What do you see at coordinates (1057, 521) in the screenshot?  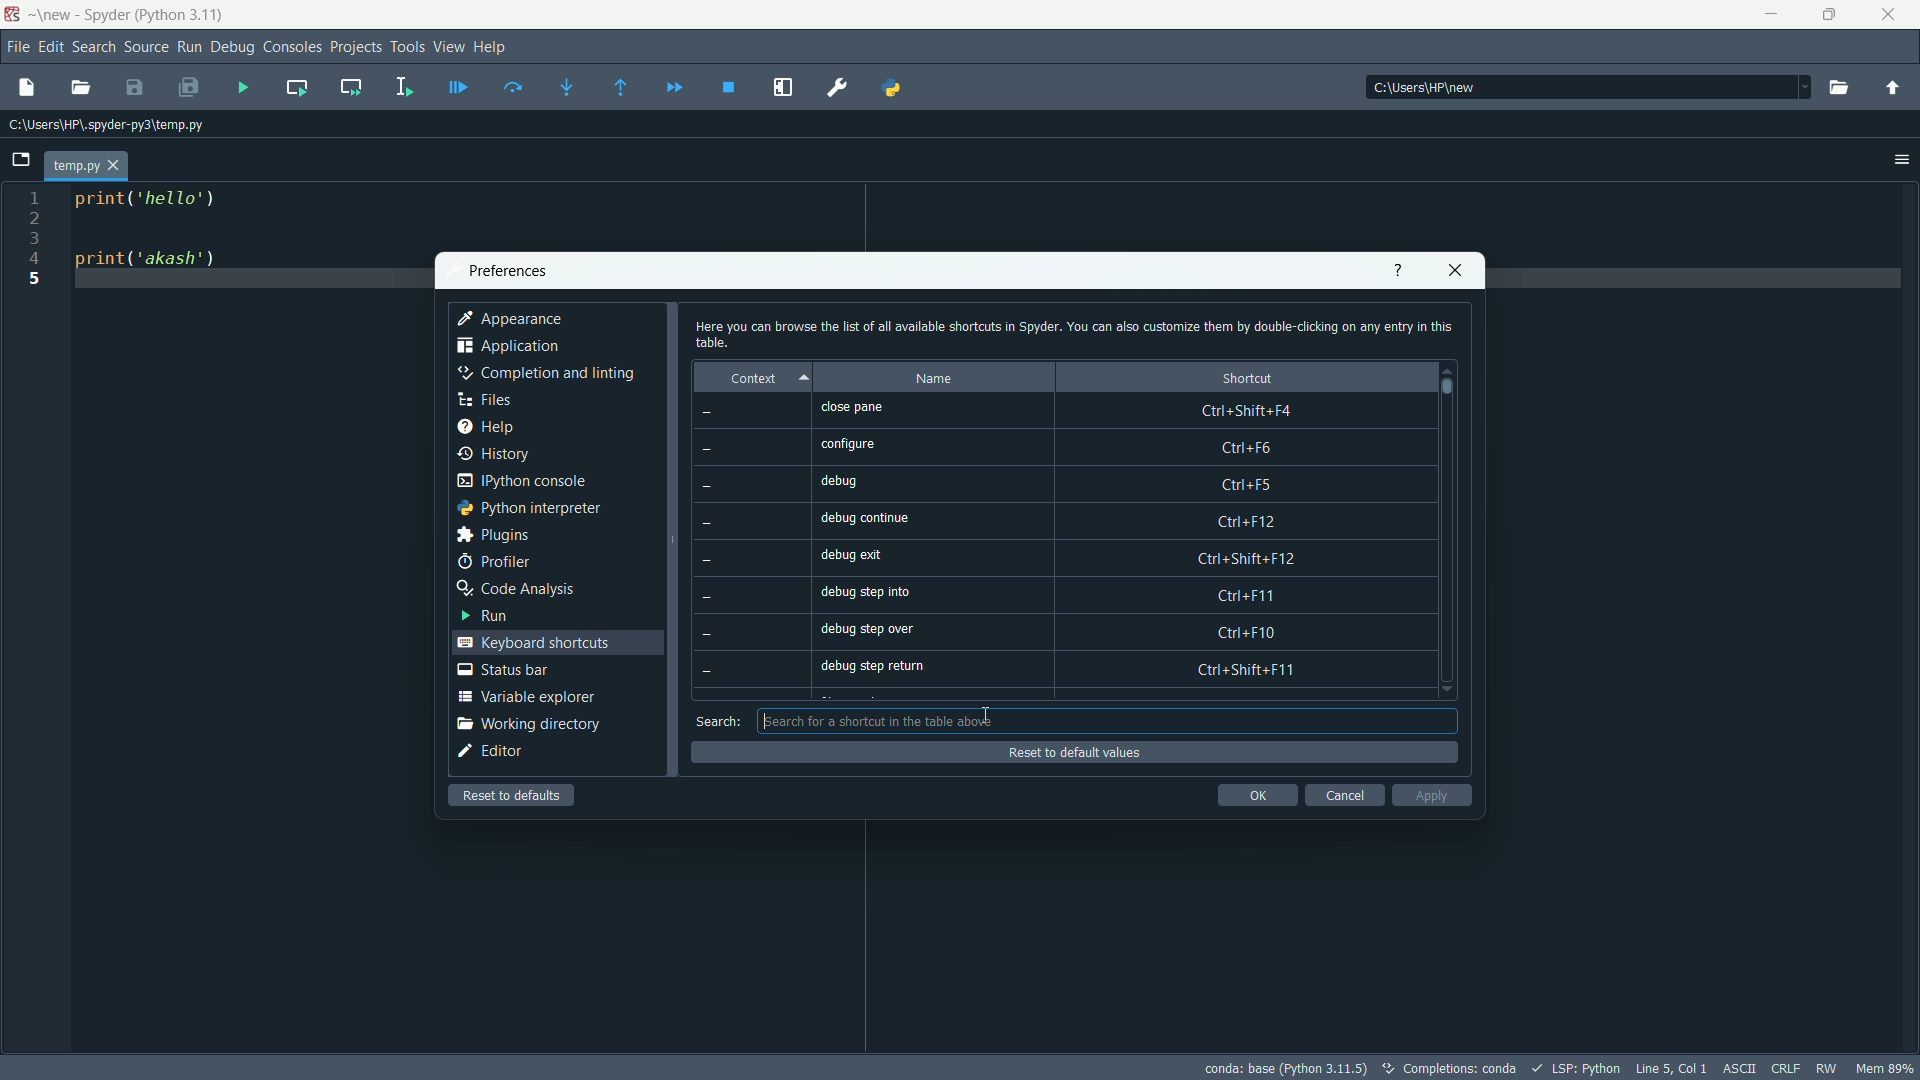 I see `-, debug continue, ctrl+f12` at bounding box center [1057, 521].